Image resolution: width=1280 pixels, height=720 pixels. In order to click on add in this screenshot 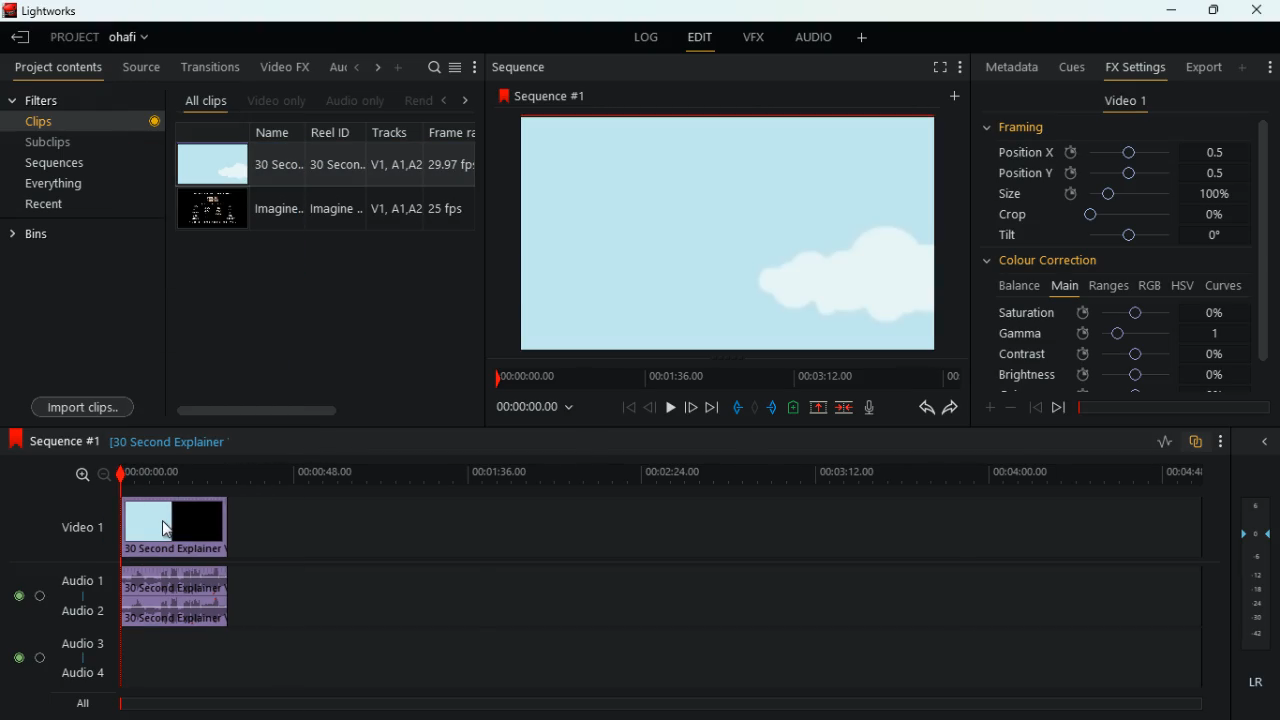, I will do `click(1269, 66)`.